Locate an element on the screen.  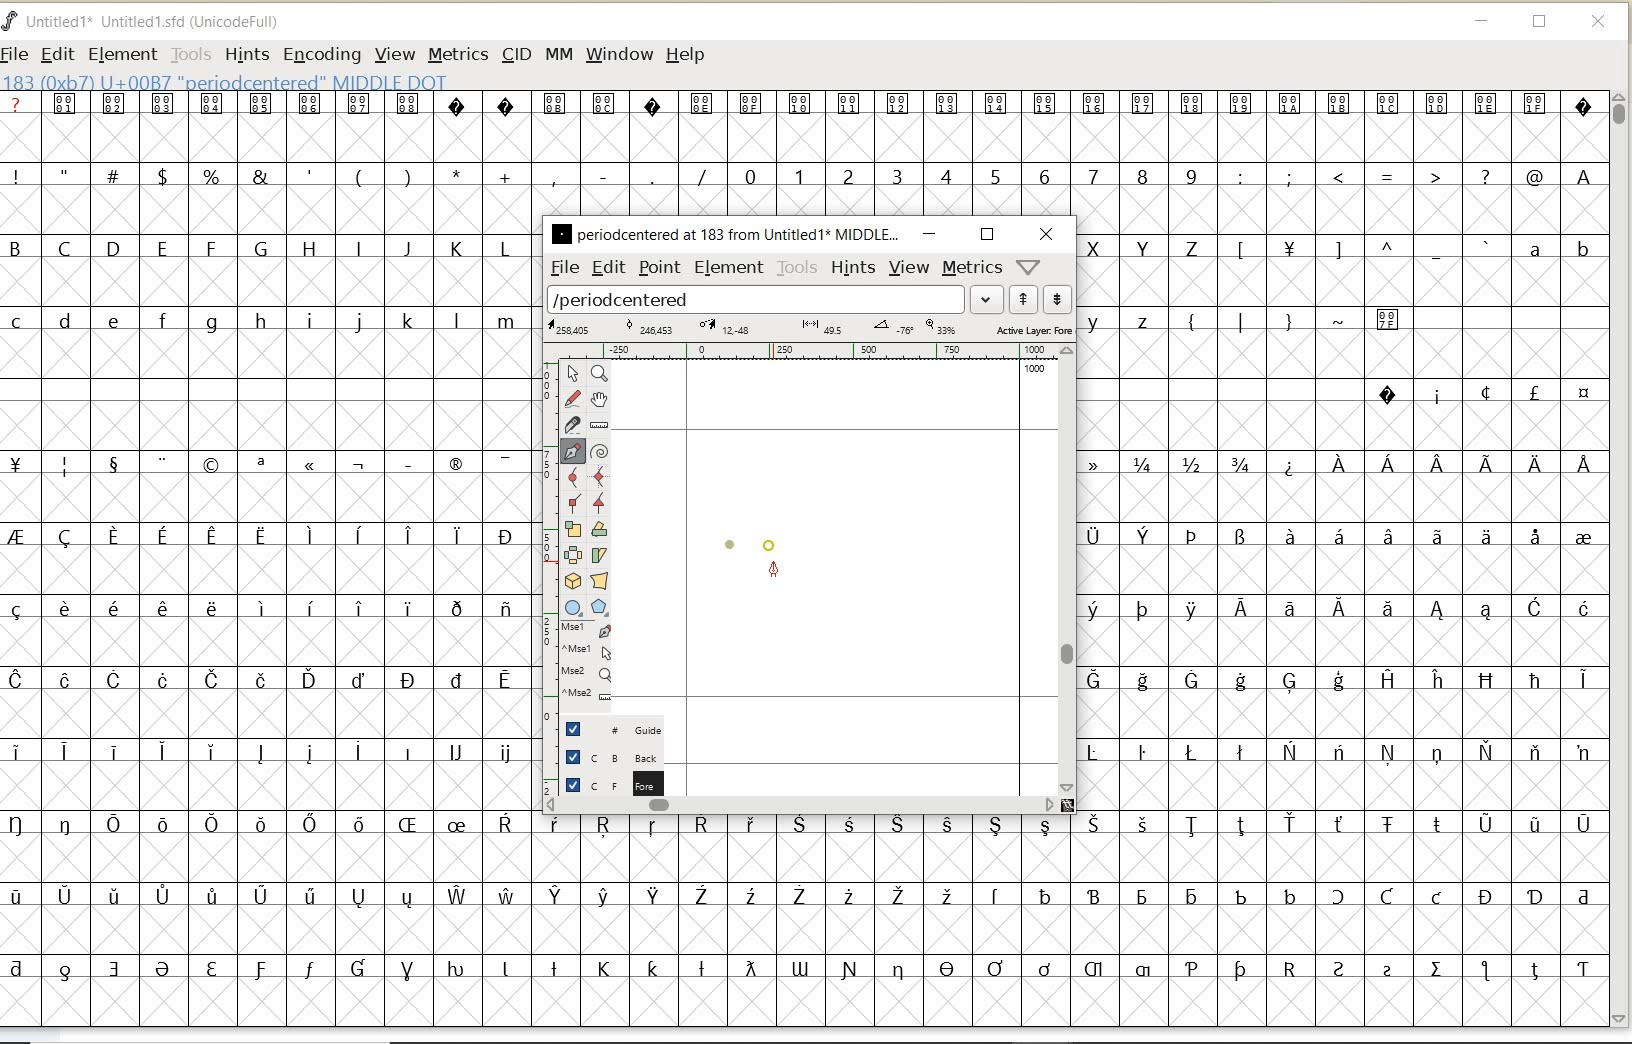
view is located at coordinates (910, 267).